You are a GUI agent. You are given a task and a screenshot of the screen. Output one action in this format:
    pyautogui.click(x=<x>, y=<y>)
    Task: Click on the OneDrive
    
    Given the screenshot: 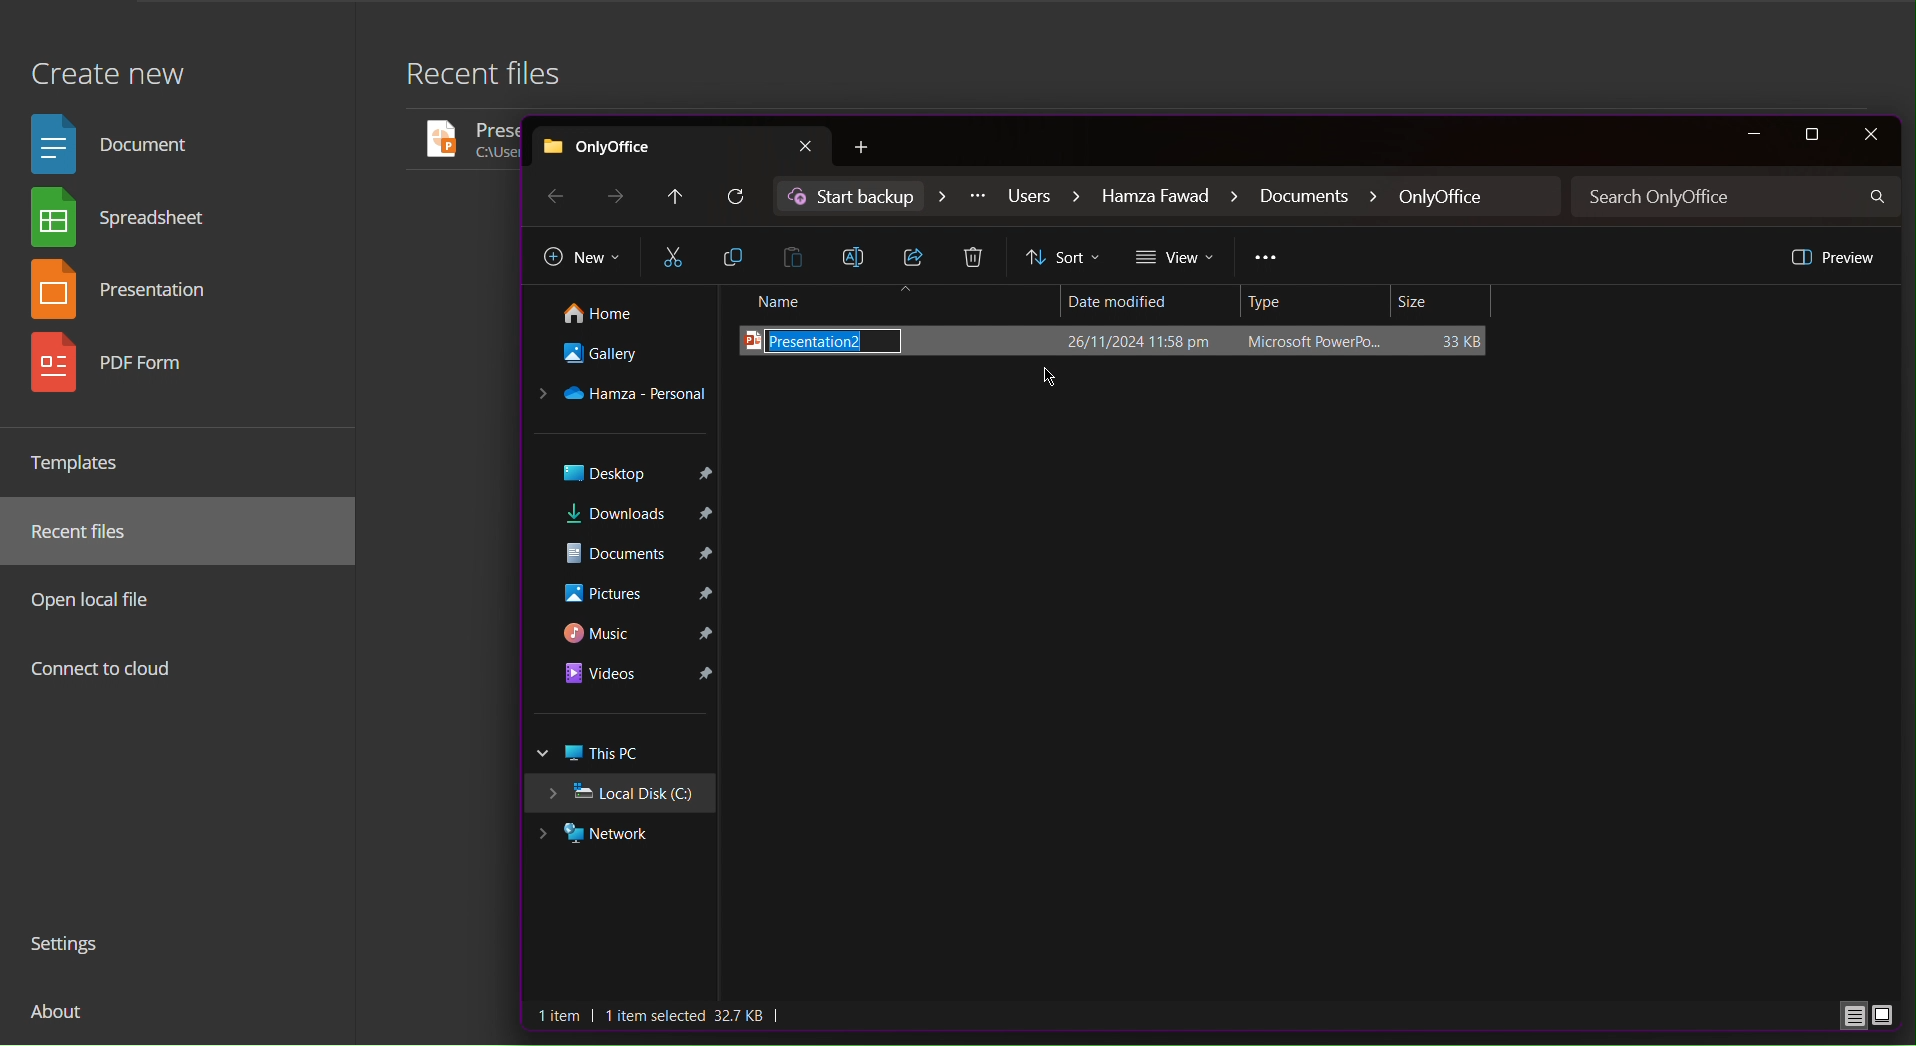 What is the action you would take?
    pyautogui.click(x=623, y=396)
    